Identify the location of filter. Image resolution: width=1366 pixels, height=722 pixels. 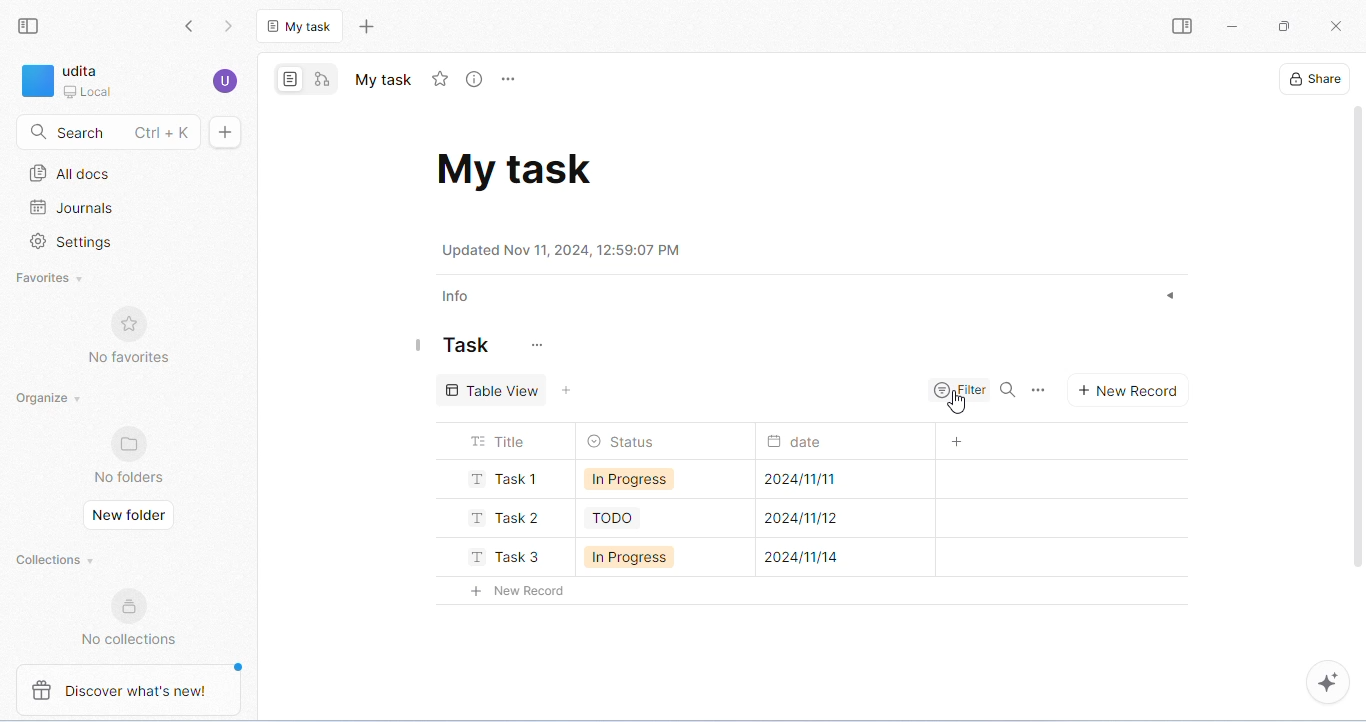
(961, 388).